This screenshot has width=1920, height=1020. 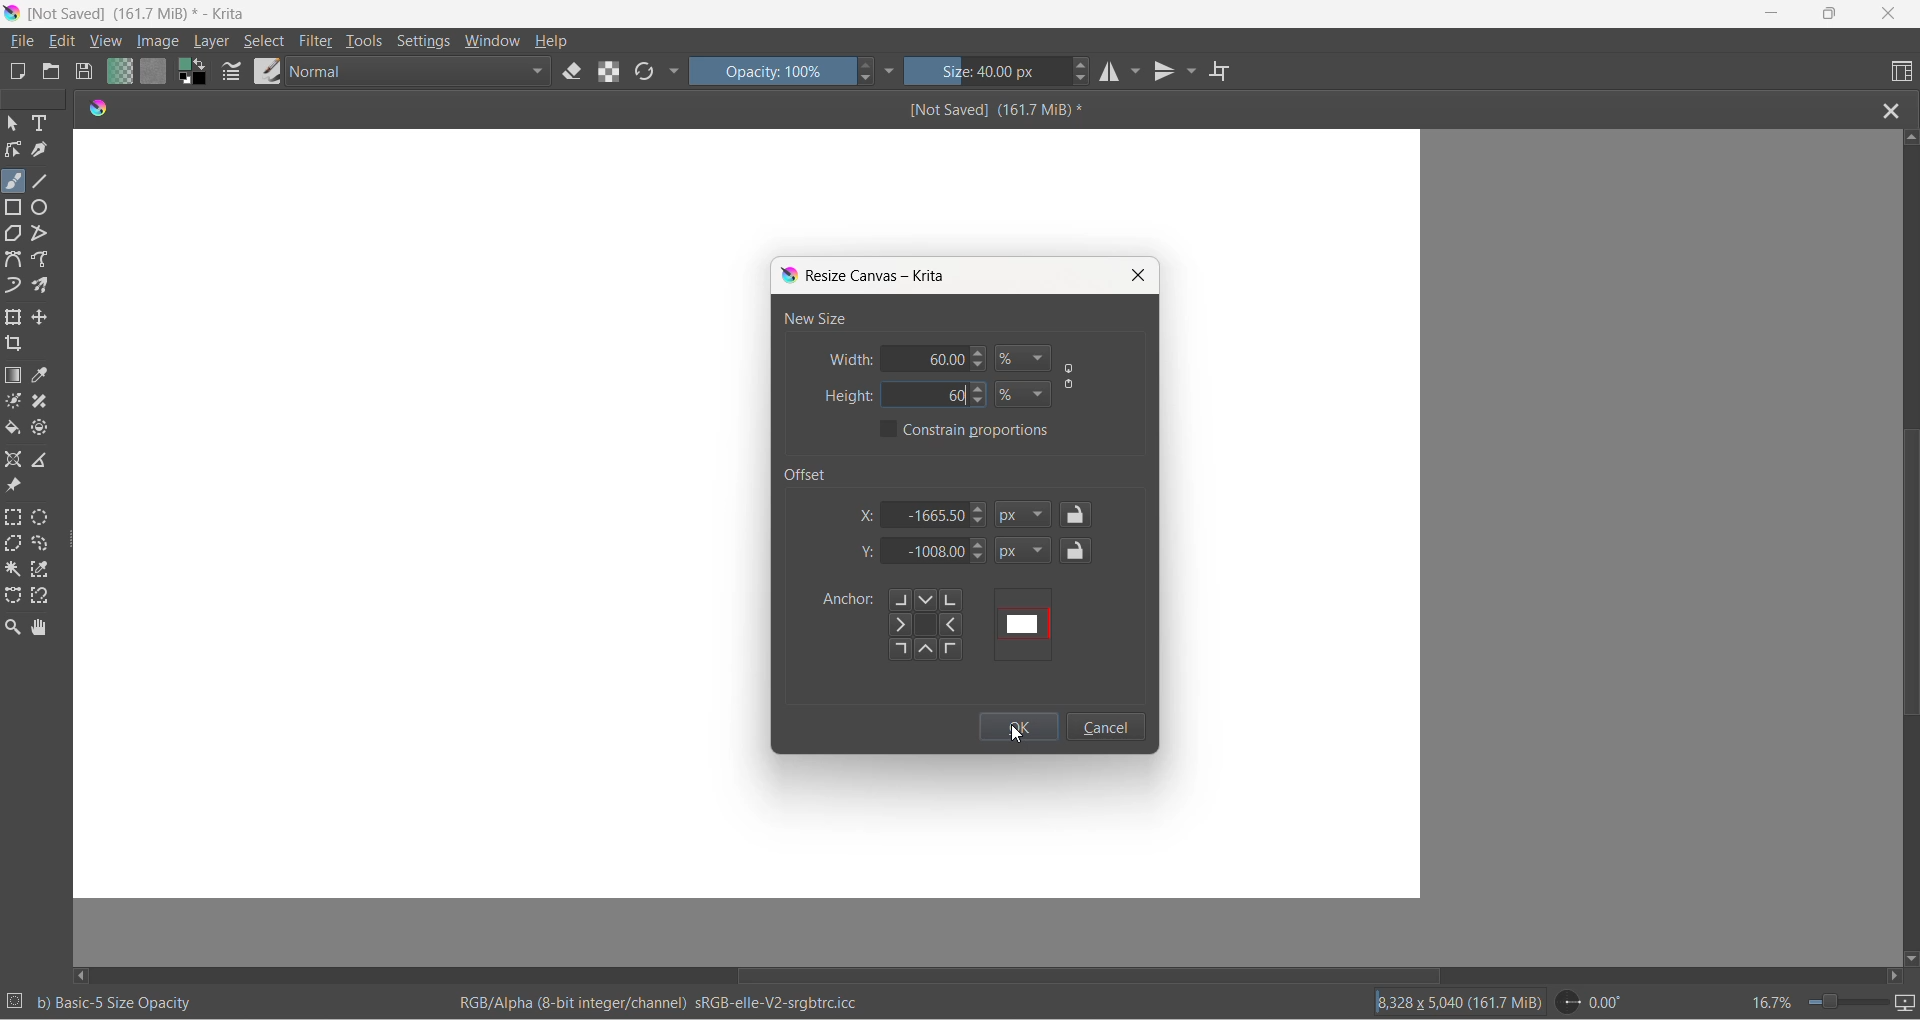 What do you see at coordinates (428, 43) in the screenshot?
I see `settings` at bounding box center [428, 43].